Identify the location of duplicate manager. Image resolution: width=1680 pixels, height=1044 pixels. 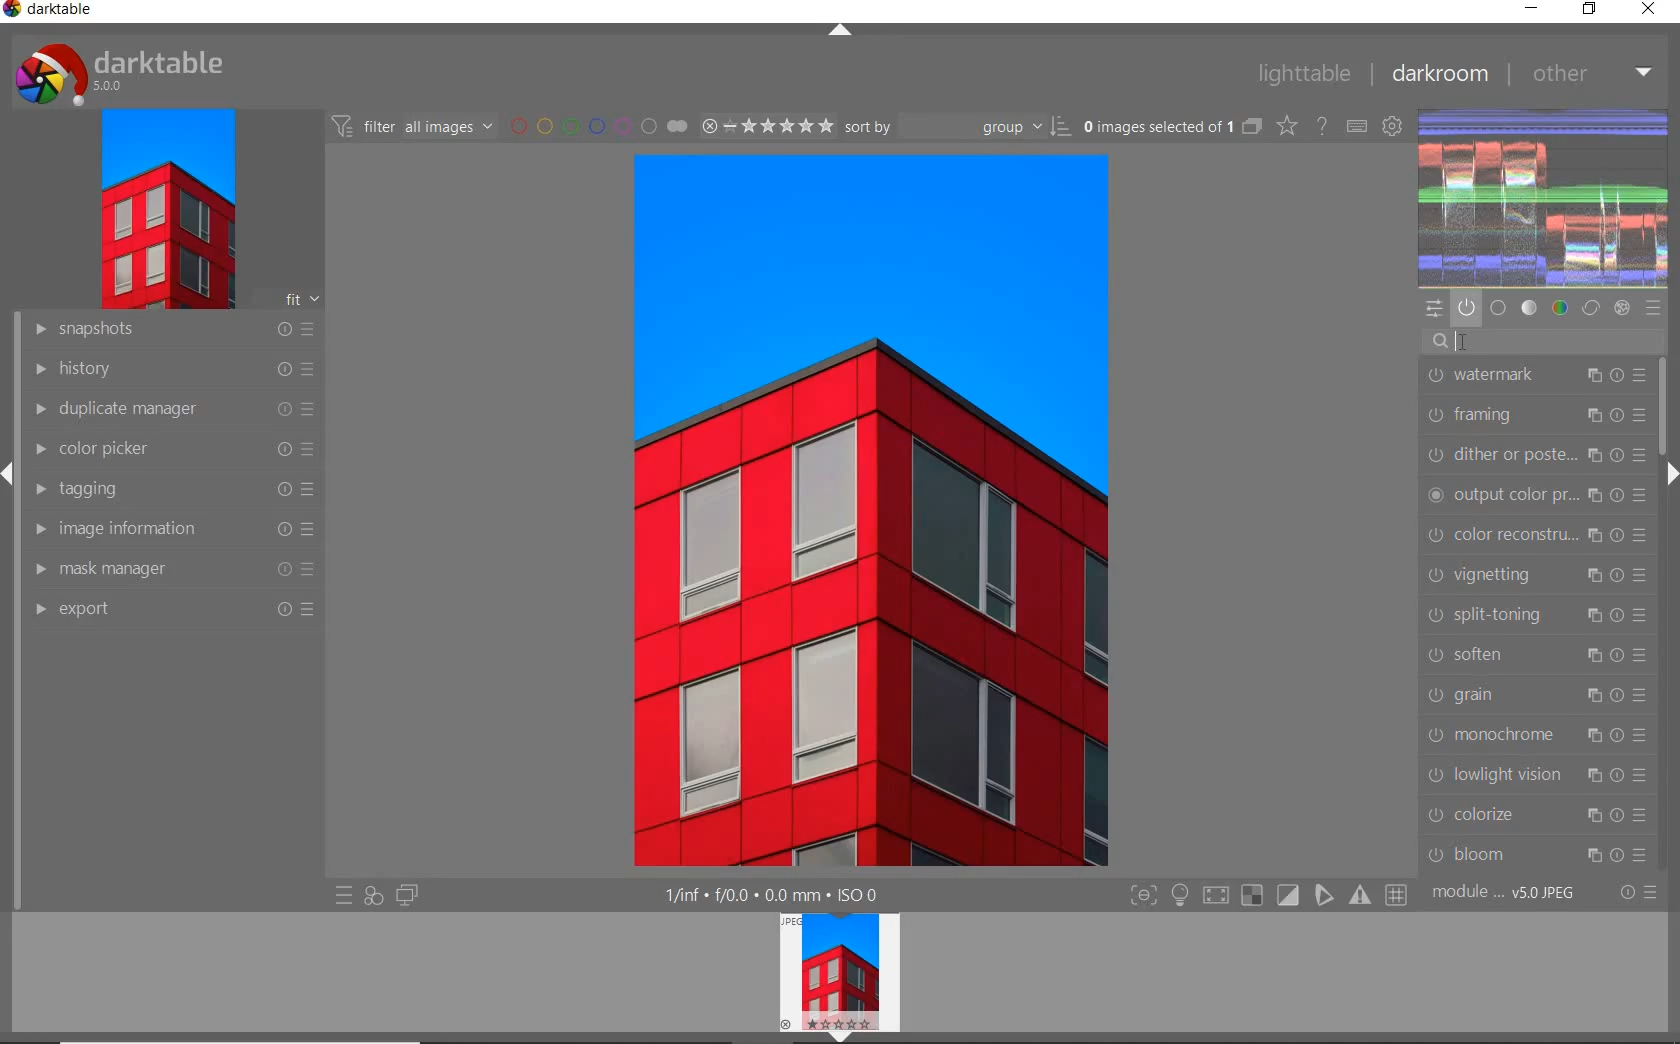
(168, 411).